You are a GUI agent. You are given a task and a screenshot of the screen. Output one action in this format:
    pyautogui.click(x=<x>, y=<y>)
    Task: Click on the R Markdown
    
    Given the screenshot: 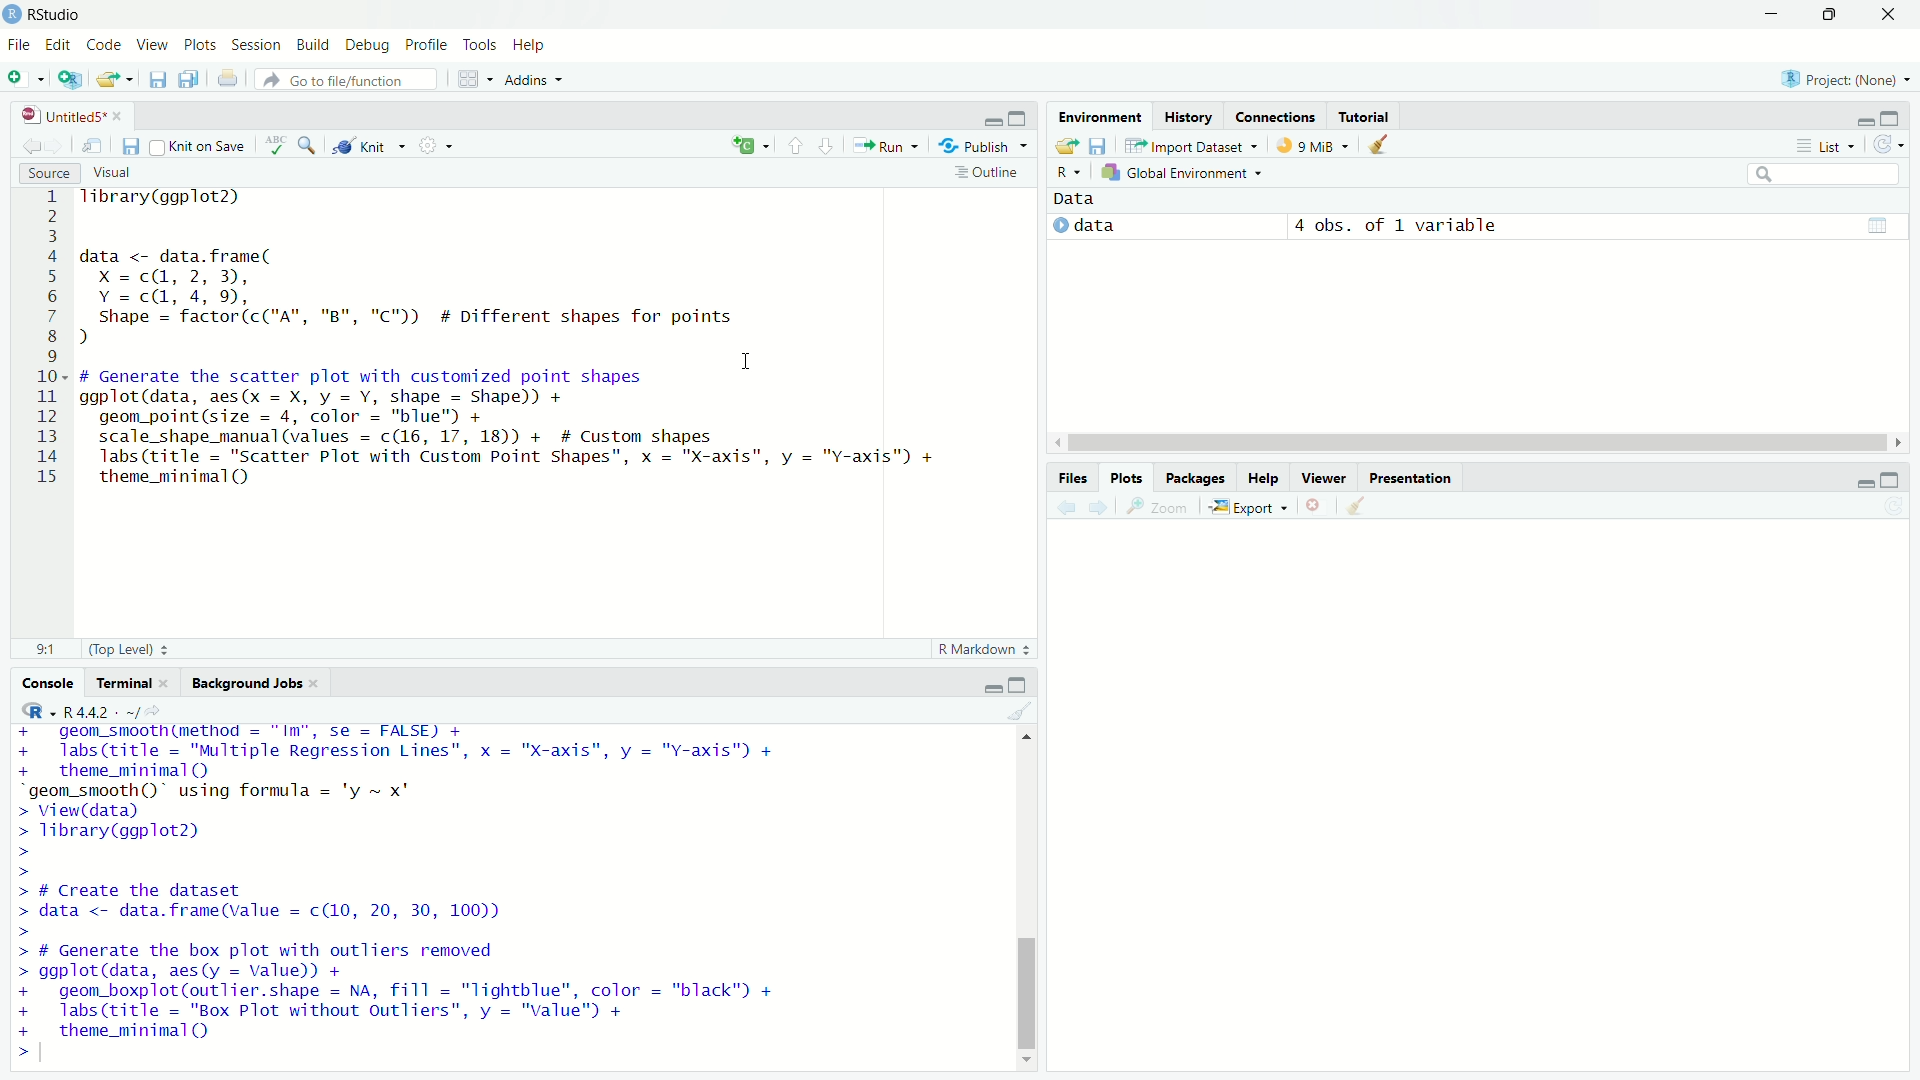 What is the action you would take?
    pyautogui.click(x=985, y=649)
    